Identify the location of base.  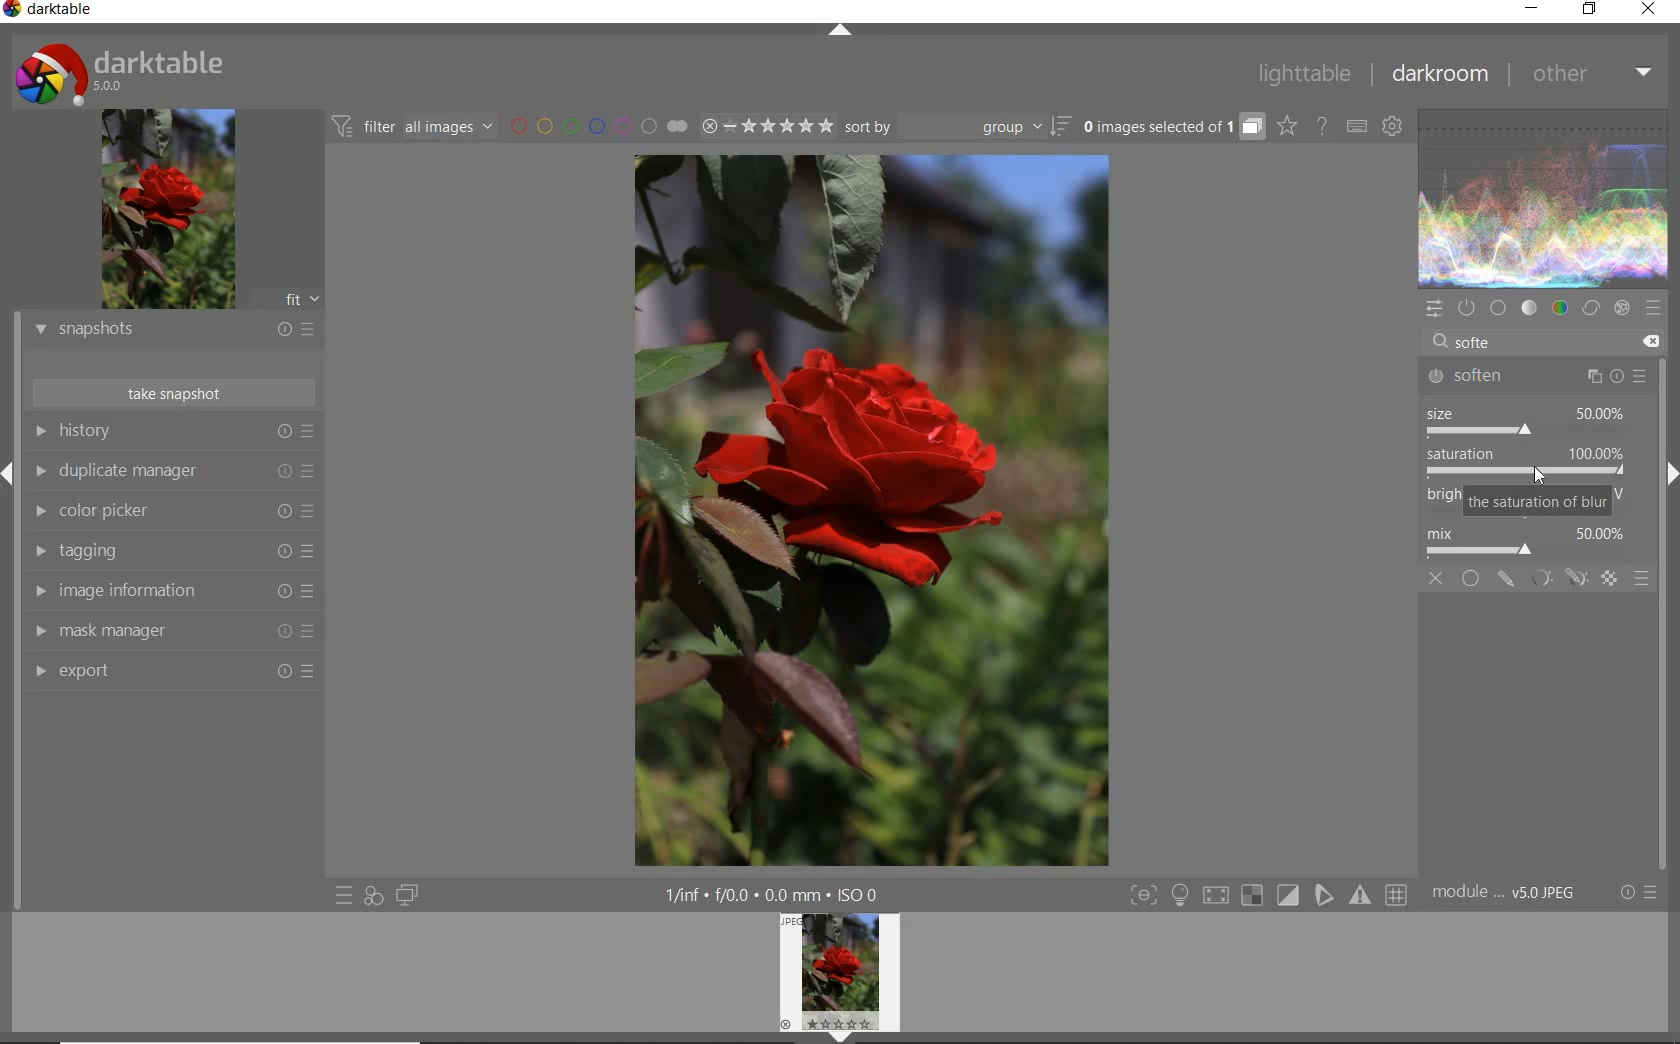
(1496, 307).